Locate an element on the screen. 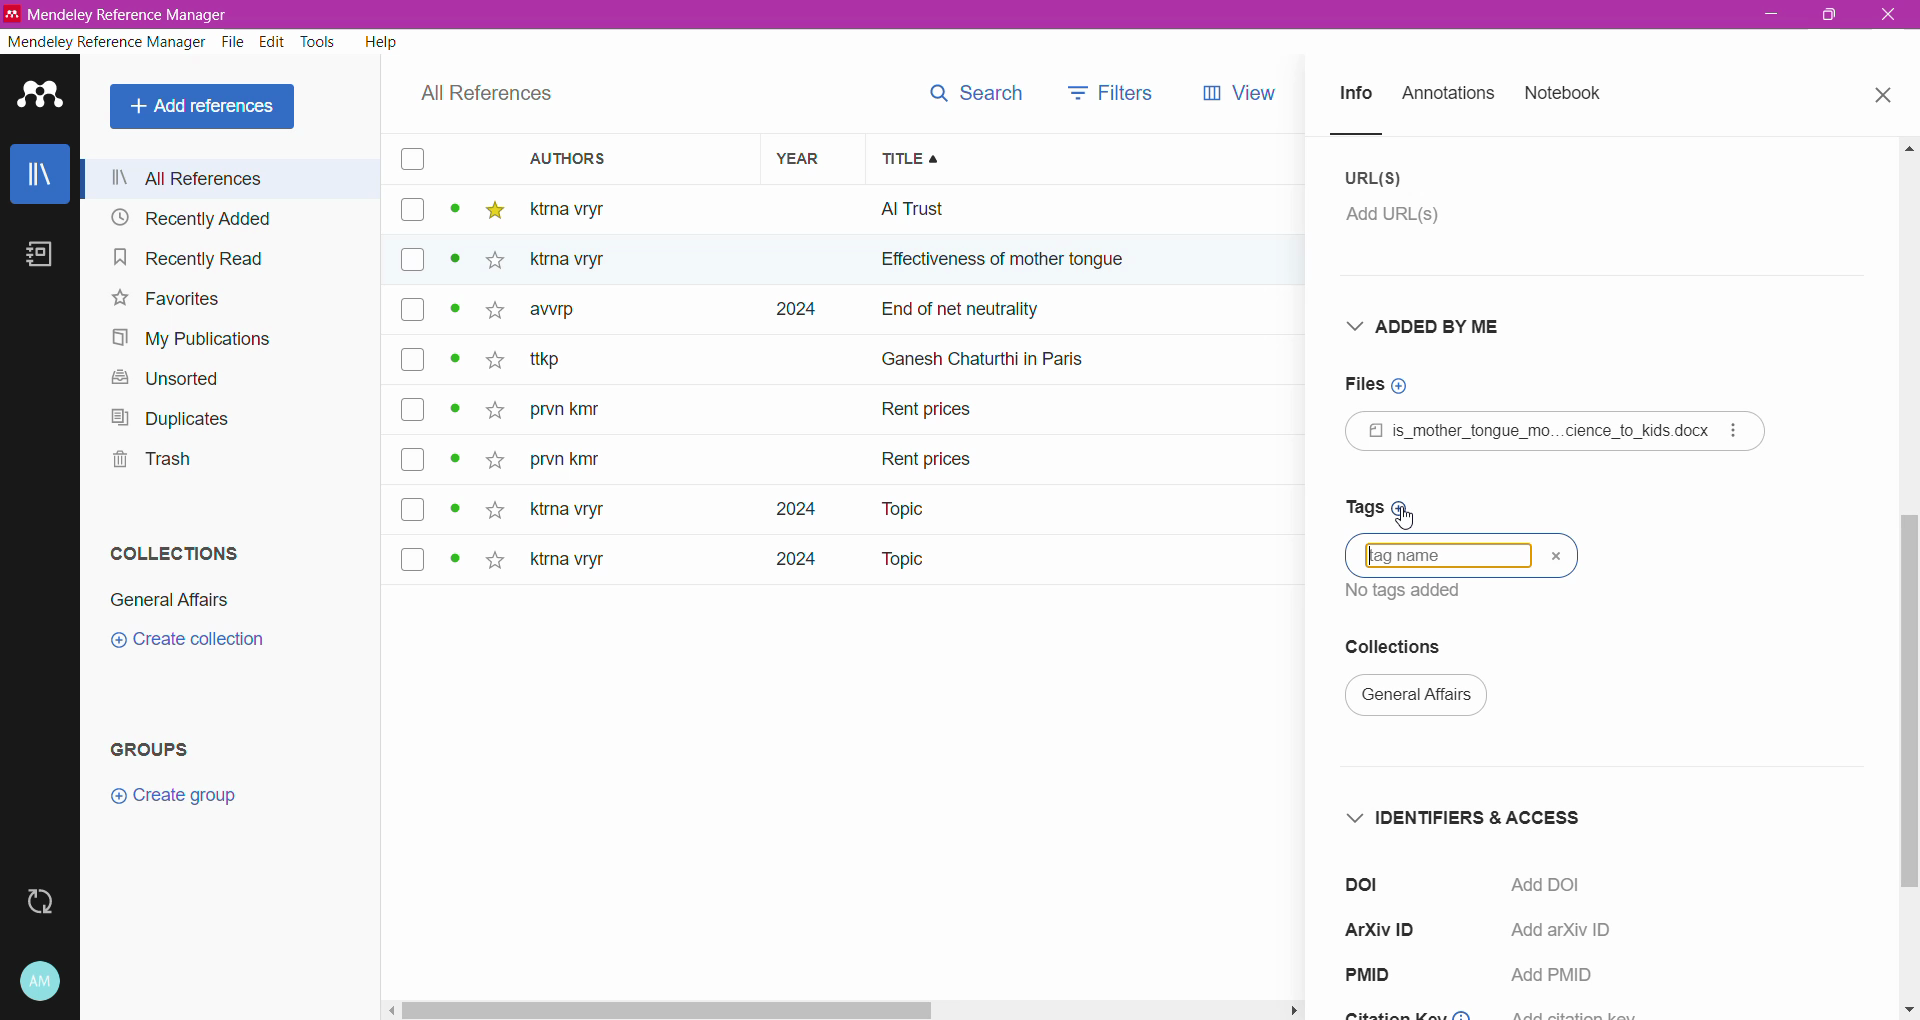  text is located at coordinates (1429, 595).